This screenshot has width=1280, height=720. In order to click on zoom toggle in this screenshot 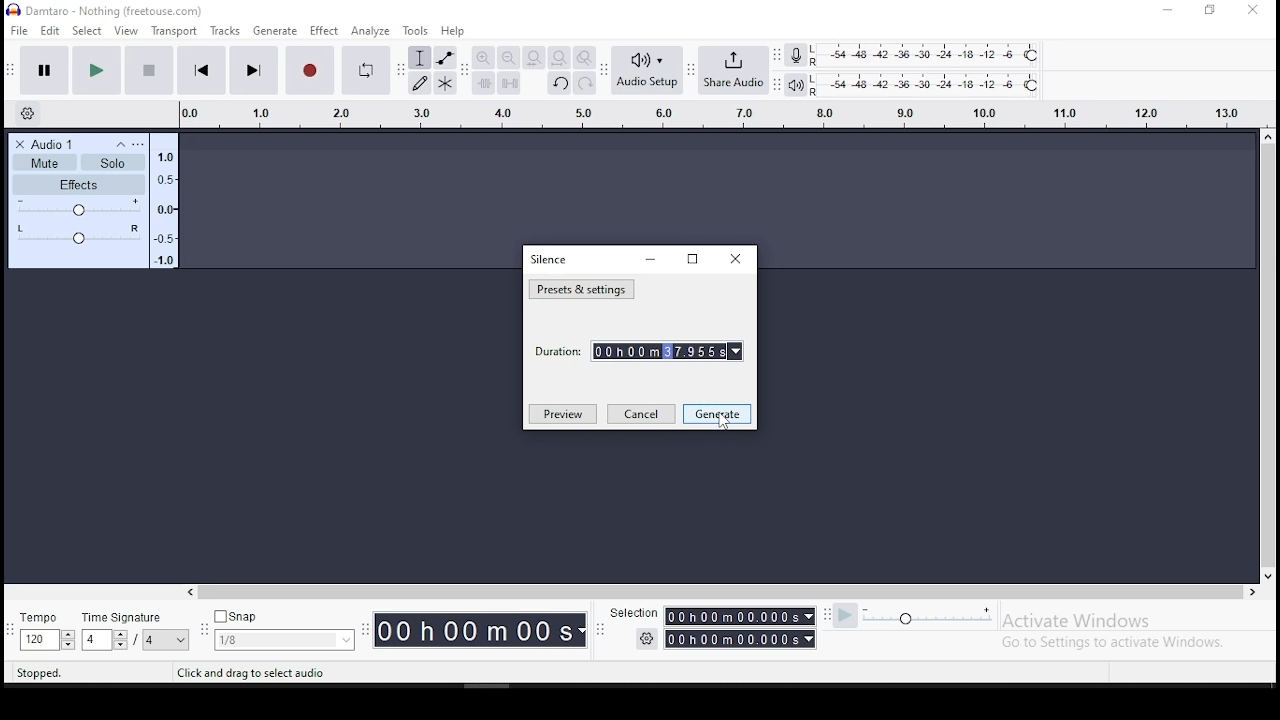, I will do `click(585, 58)`.